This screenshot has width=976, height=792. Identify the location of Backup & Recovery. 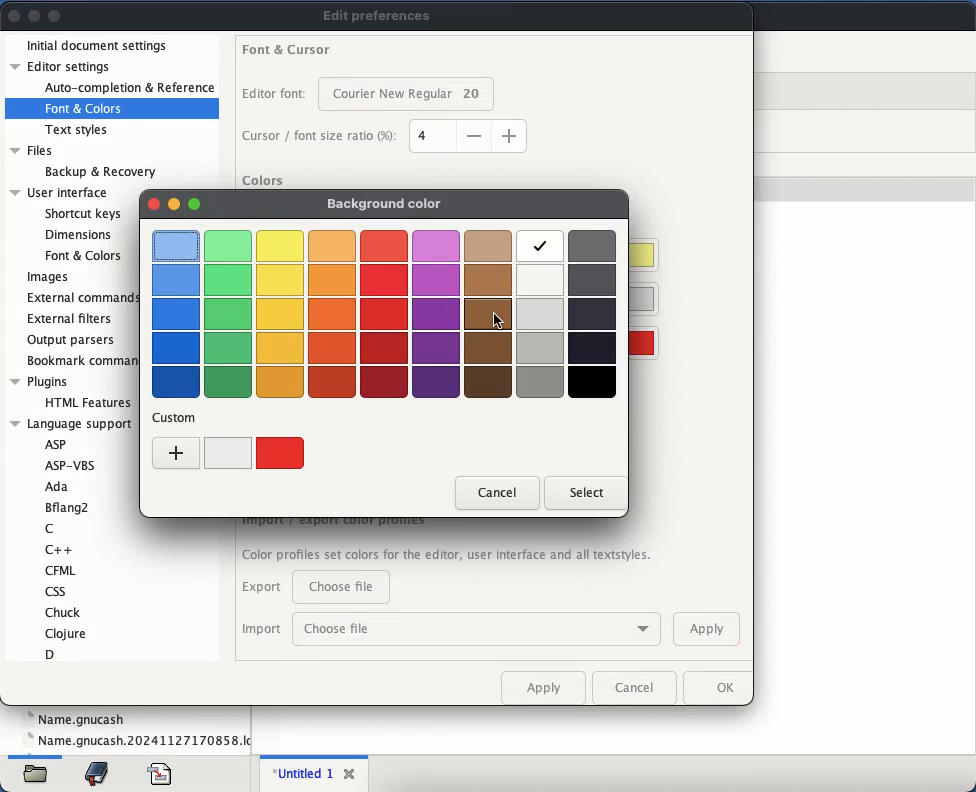
(100, 171).